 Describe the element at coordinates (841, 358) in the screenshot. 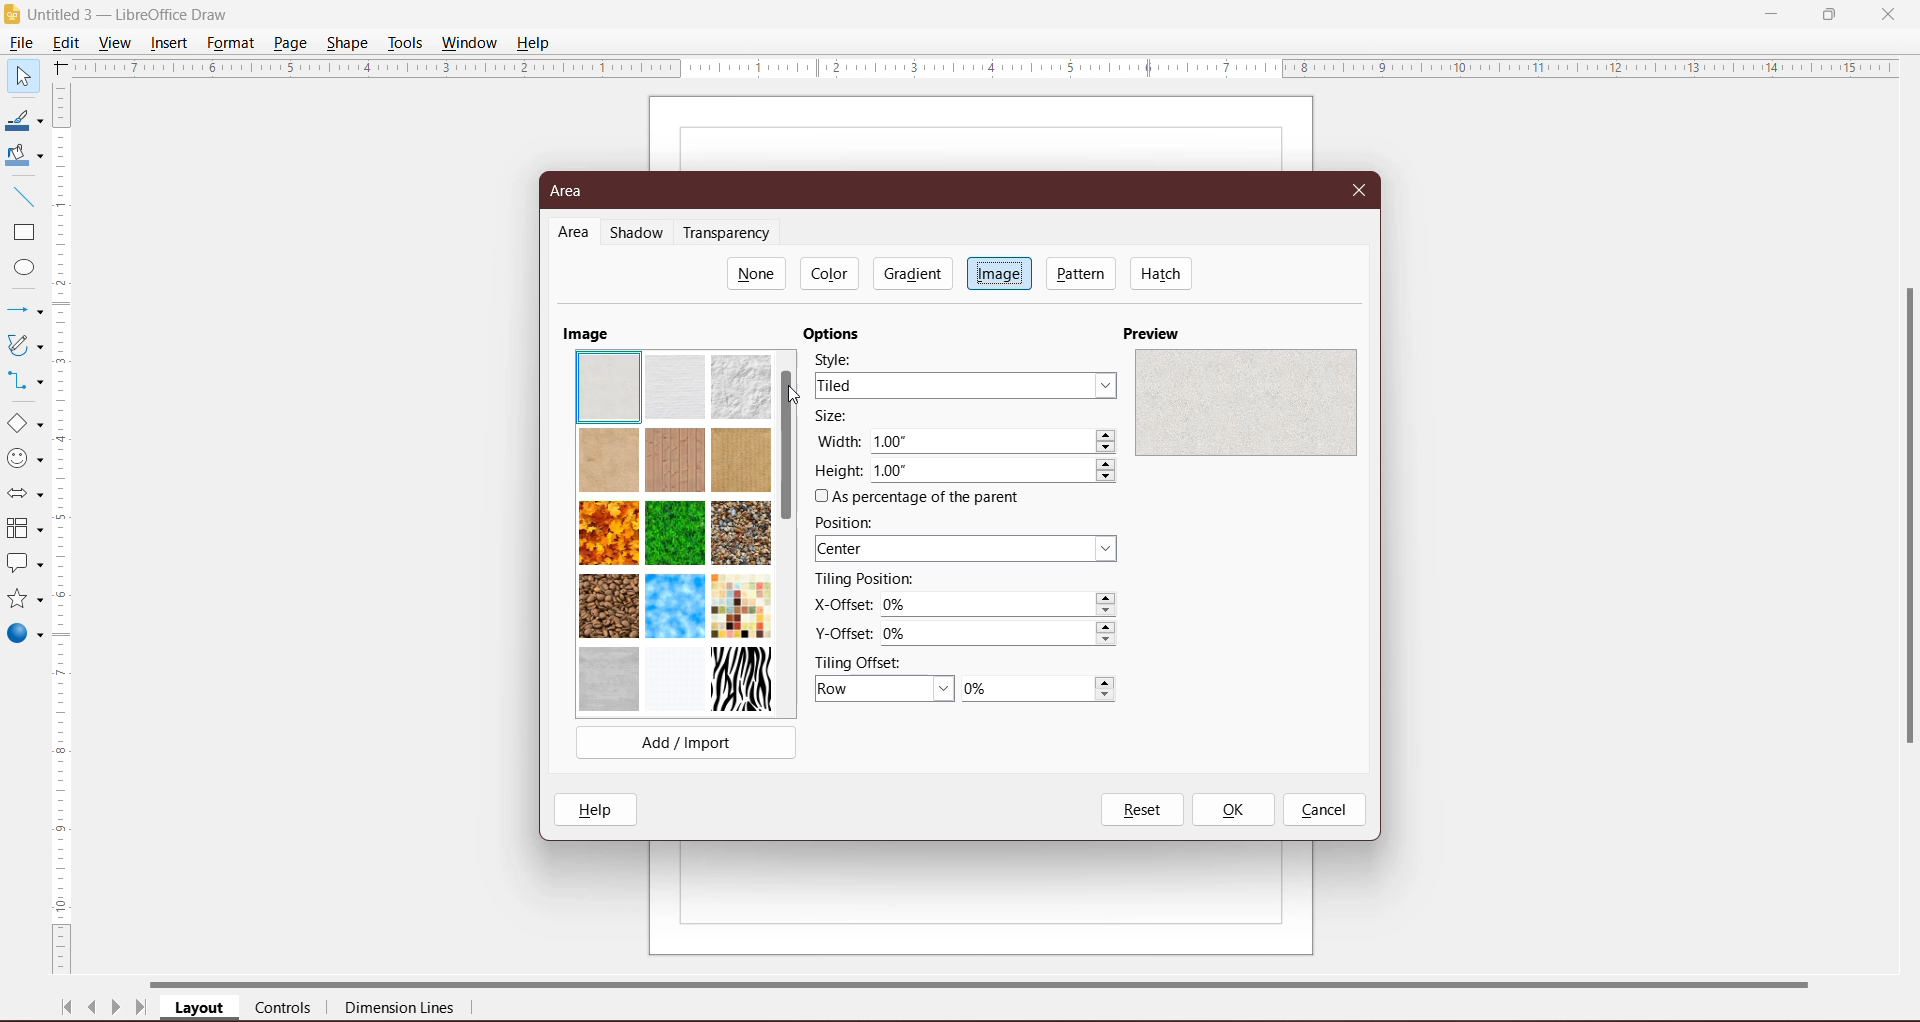

I see `Style` at that location.